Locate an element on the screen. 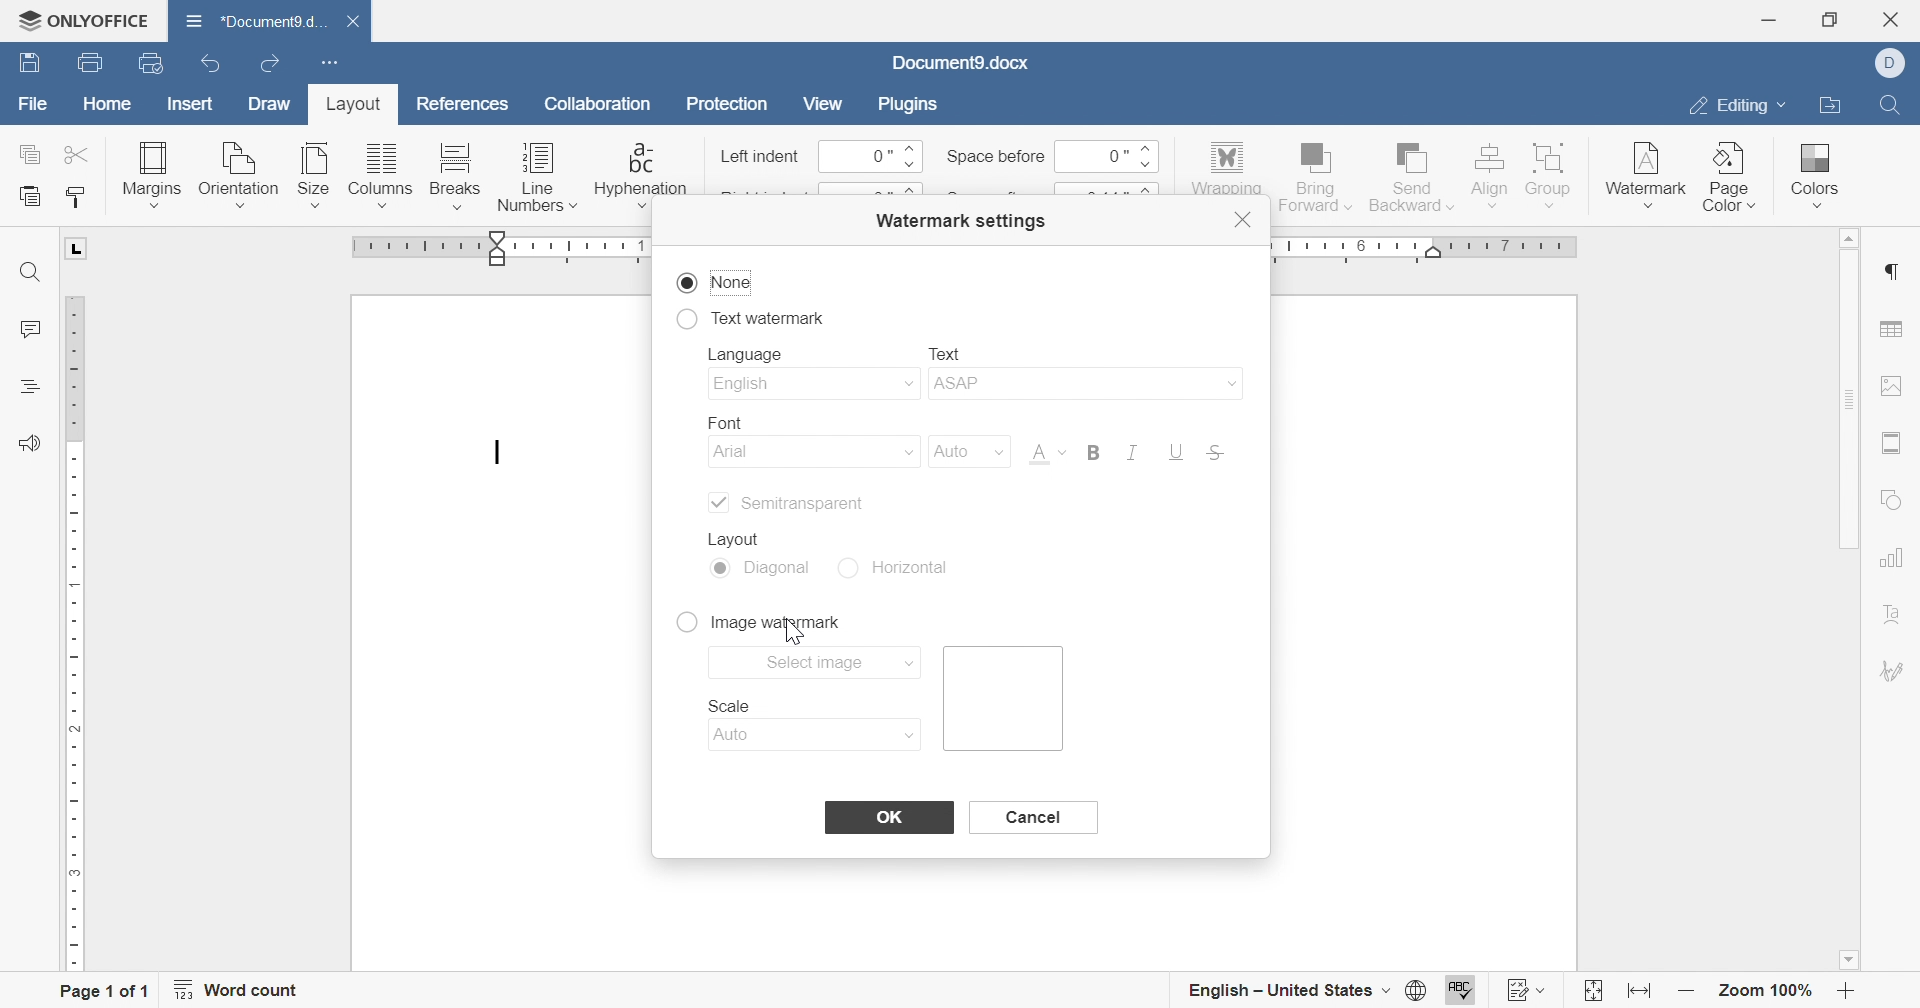 This screenshot has height=1008, width=1920. ruler is located at coordinates (75, 633).